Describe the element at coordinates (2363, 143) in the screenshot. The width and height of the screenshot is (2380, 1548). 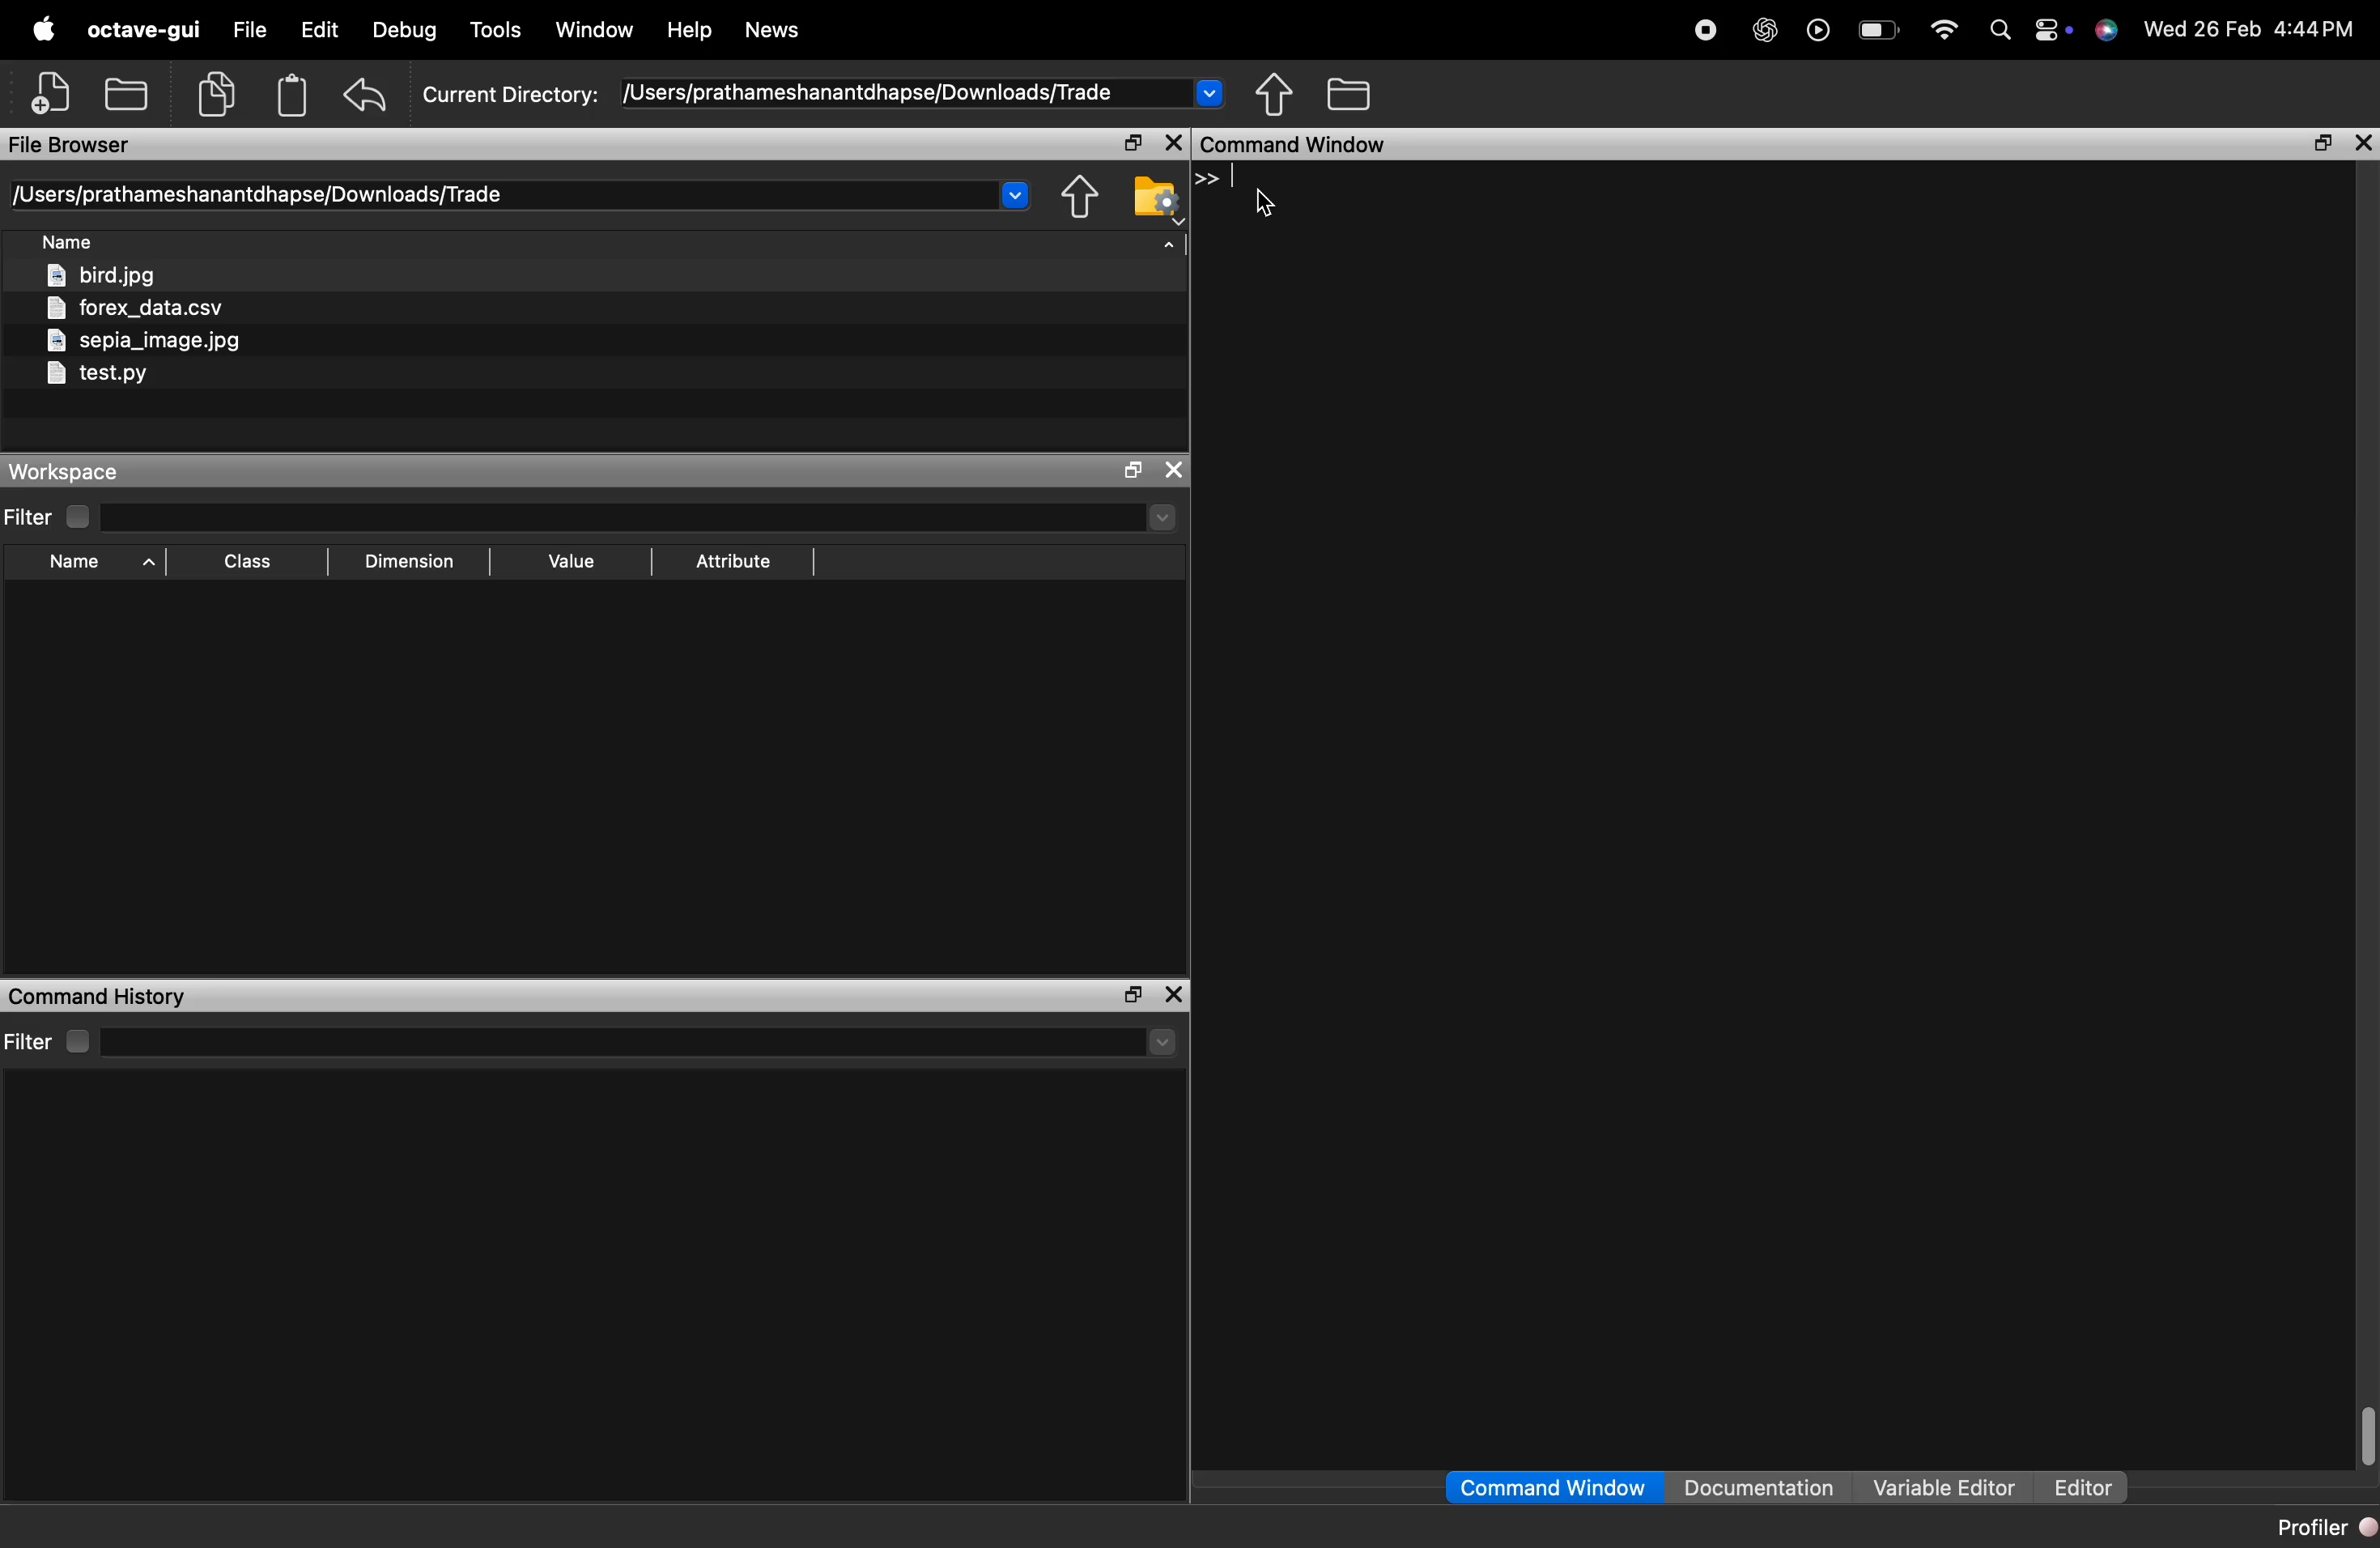
I see `close` at that location.